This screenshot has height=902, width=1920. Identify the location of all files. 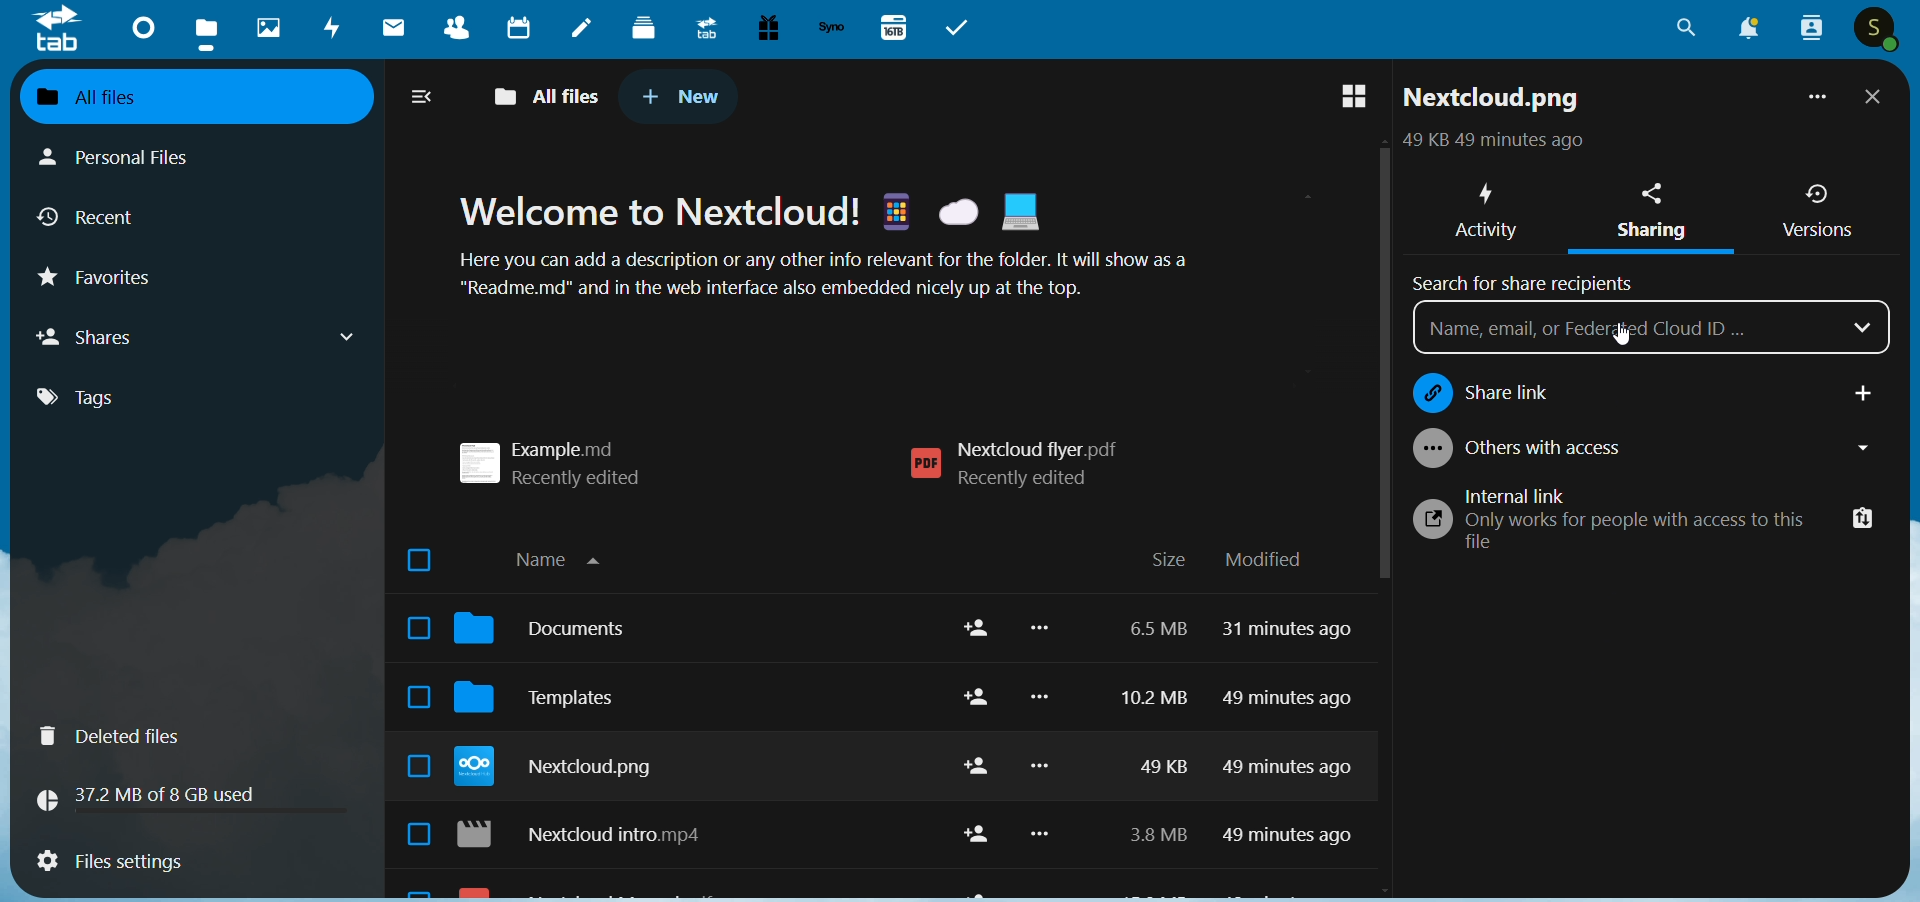
(551, 93).